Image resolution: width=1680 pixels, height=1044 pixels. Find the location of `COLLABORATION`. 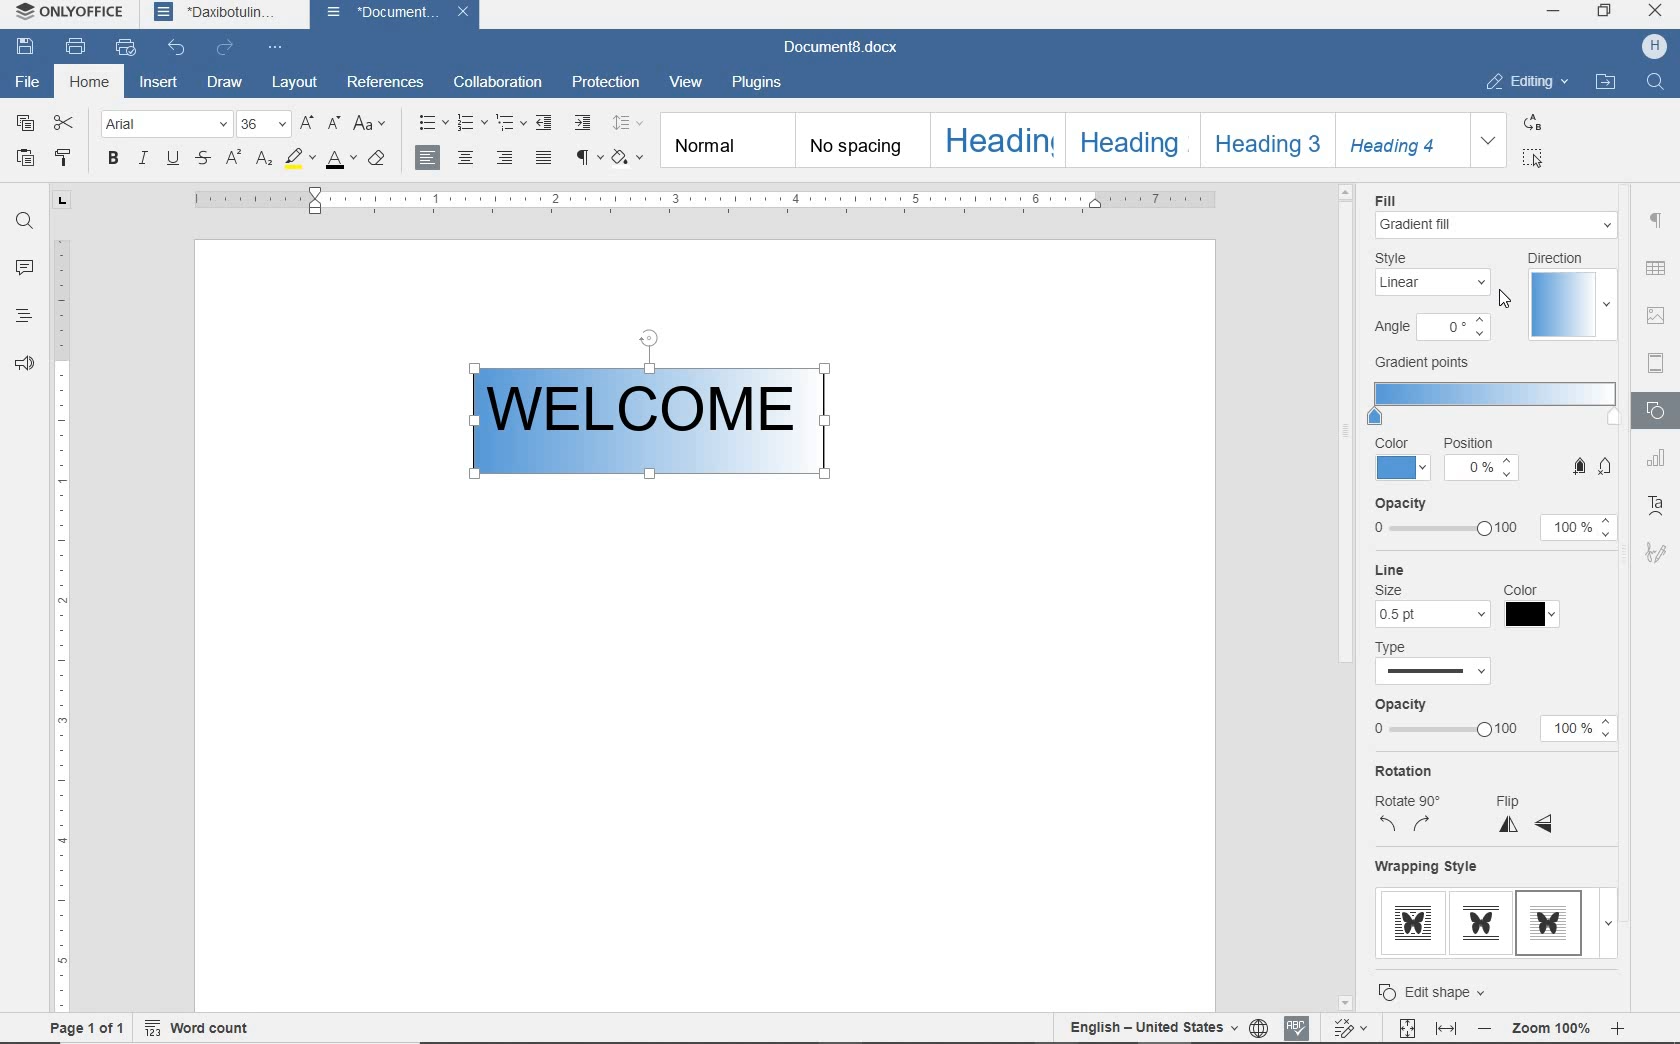

COLLABORATION is located at coordinates (497, 82).